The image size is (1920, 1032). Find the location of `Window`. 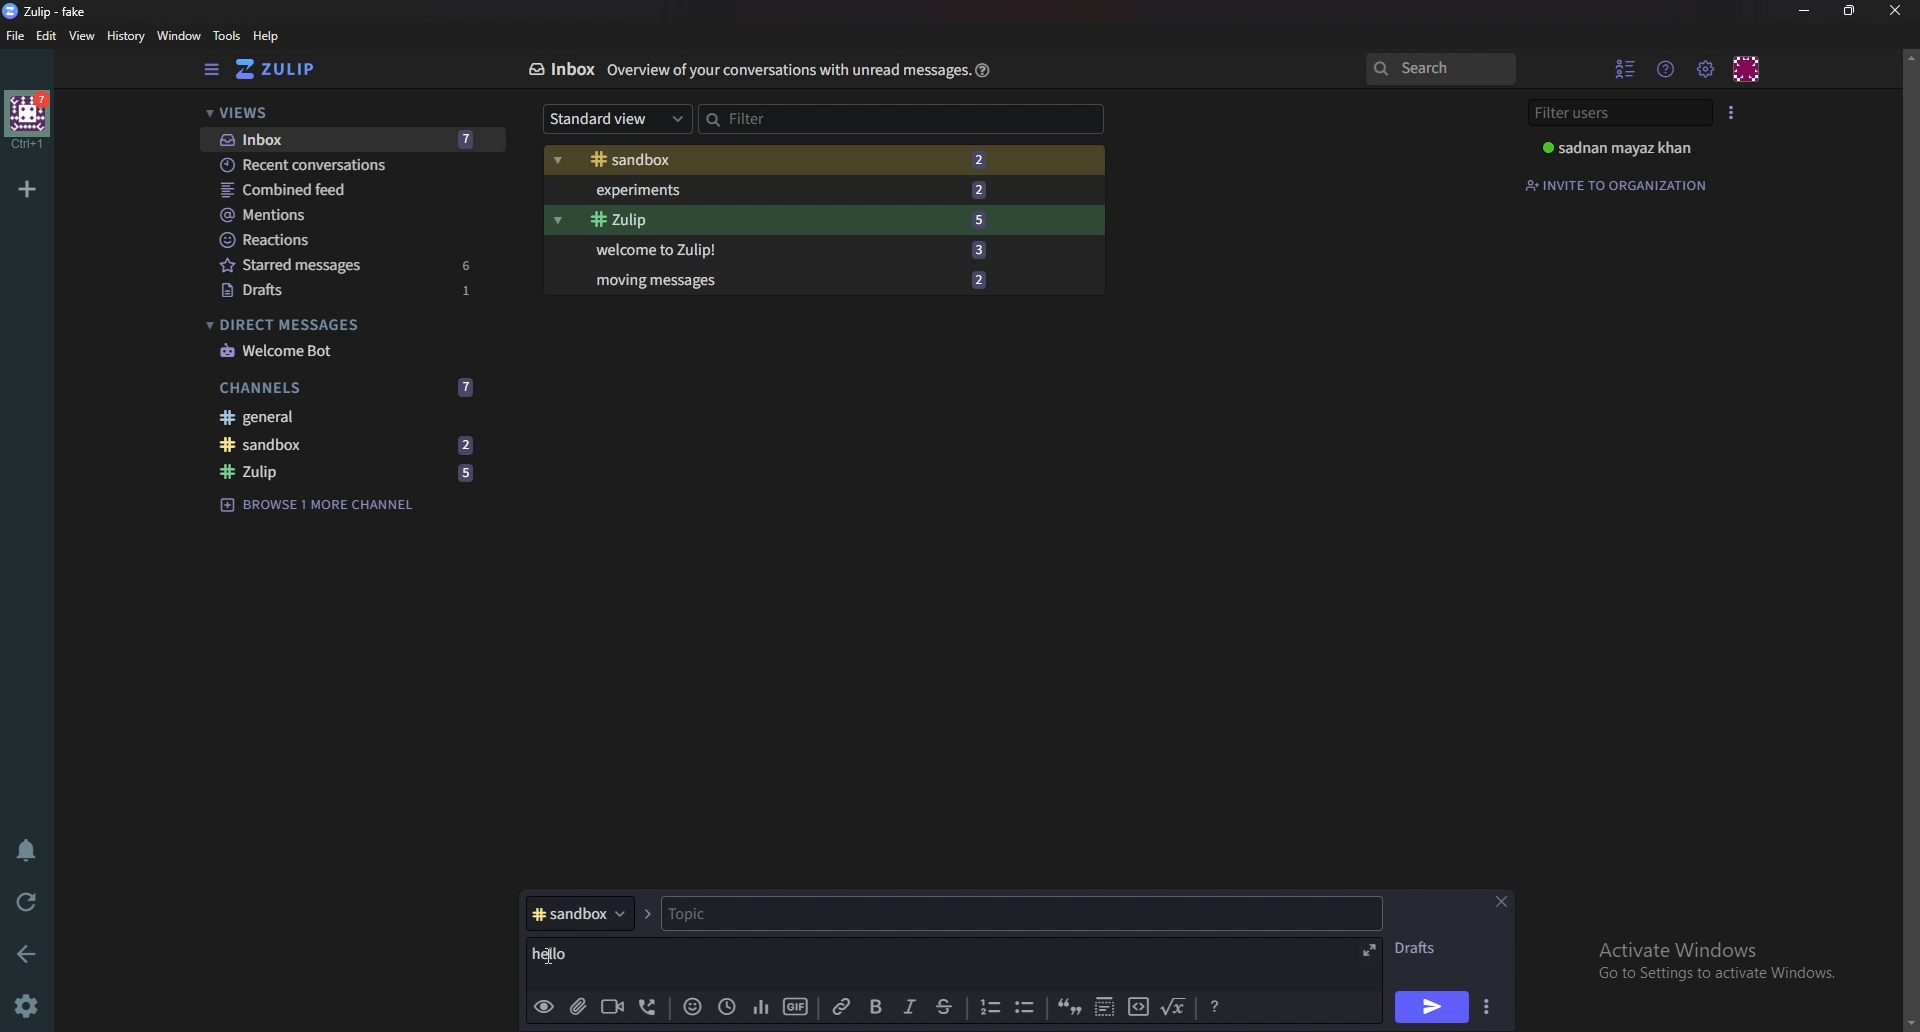

Window is located at coordinates (181, 35).